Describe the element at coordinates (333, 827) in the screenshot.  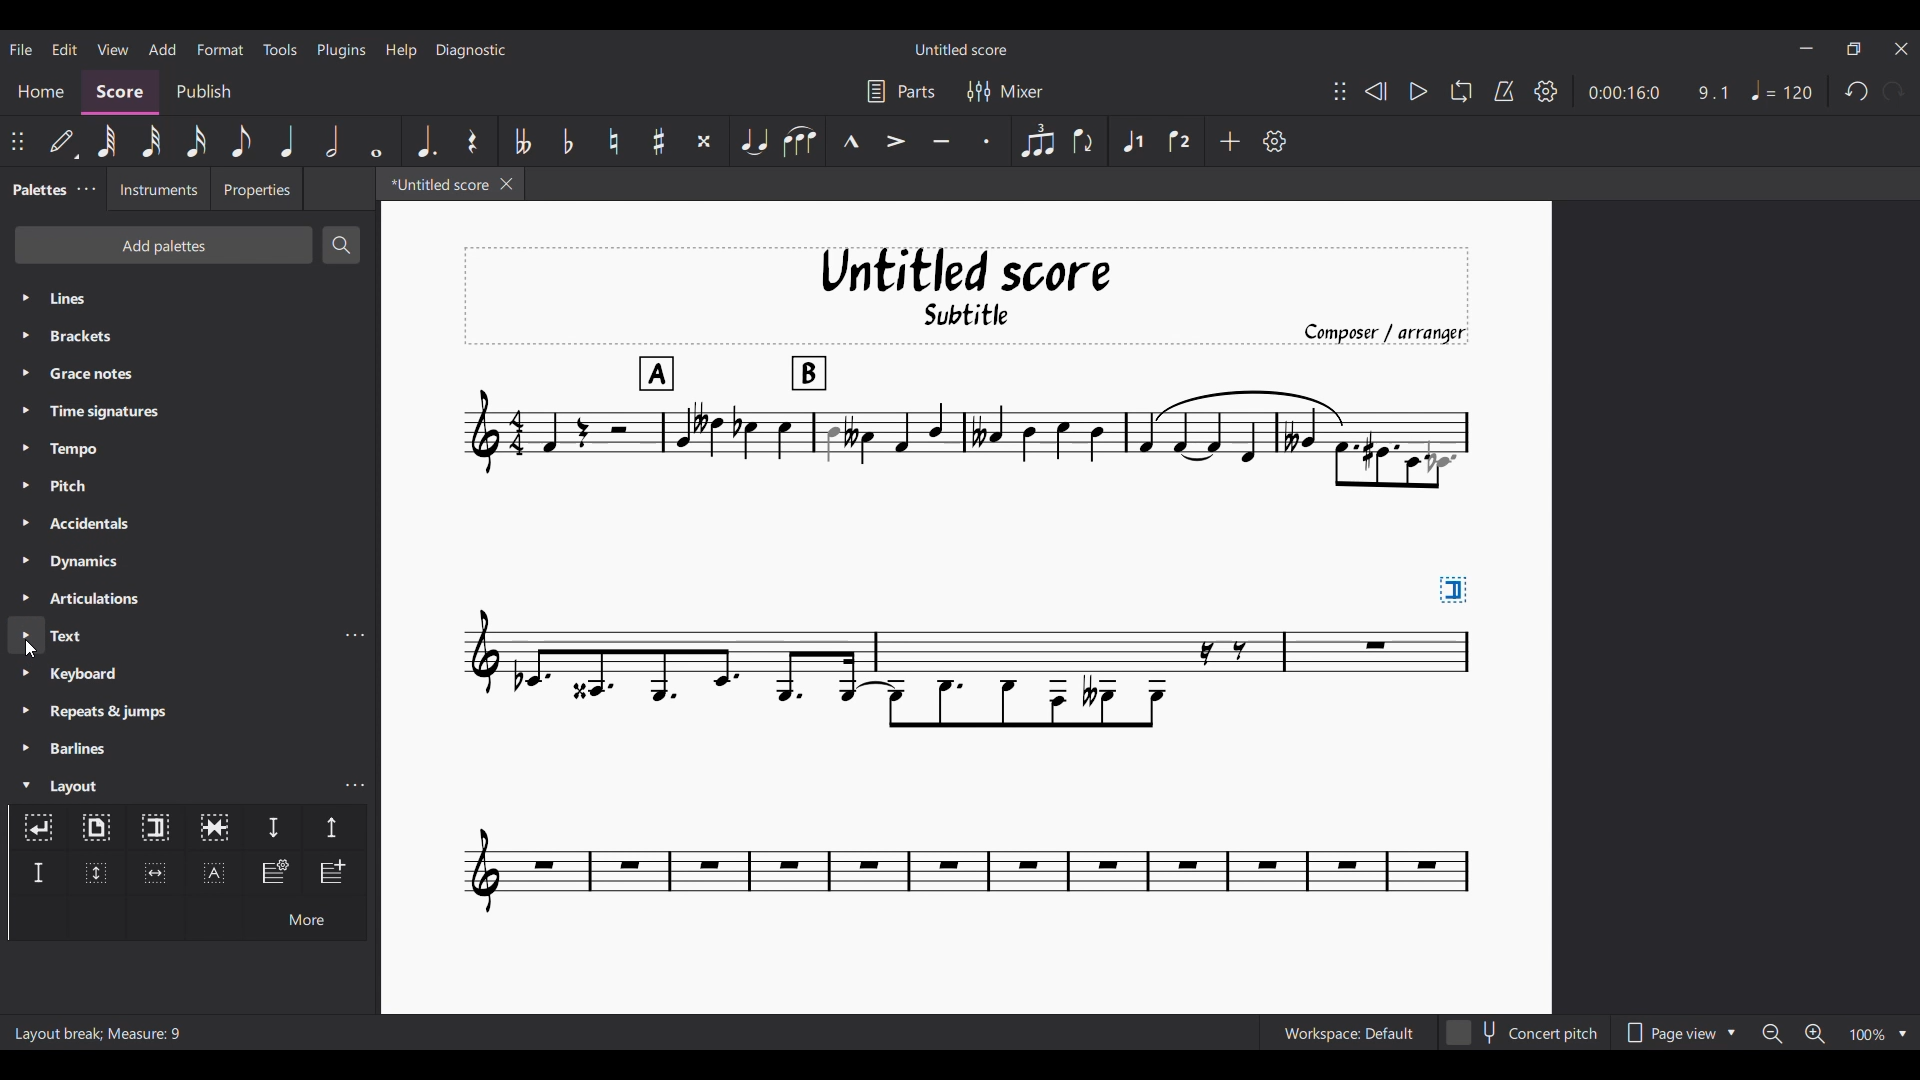
I see `Staff spacer up` at that location.